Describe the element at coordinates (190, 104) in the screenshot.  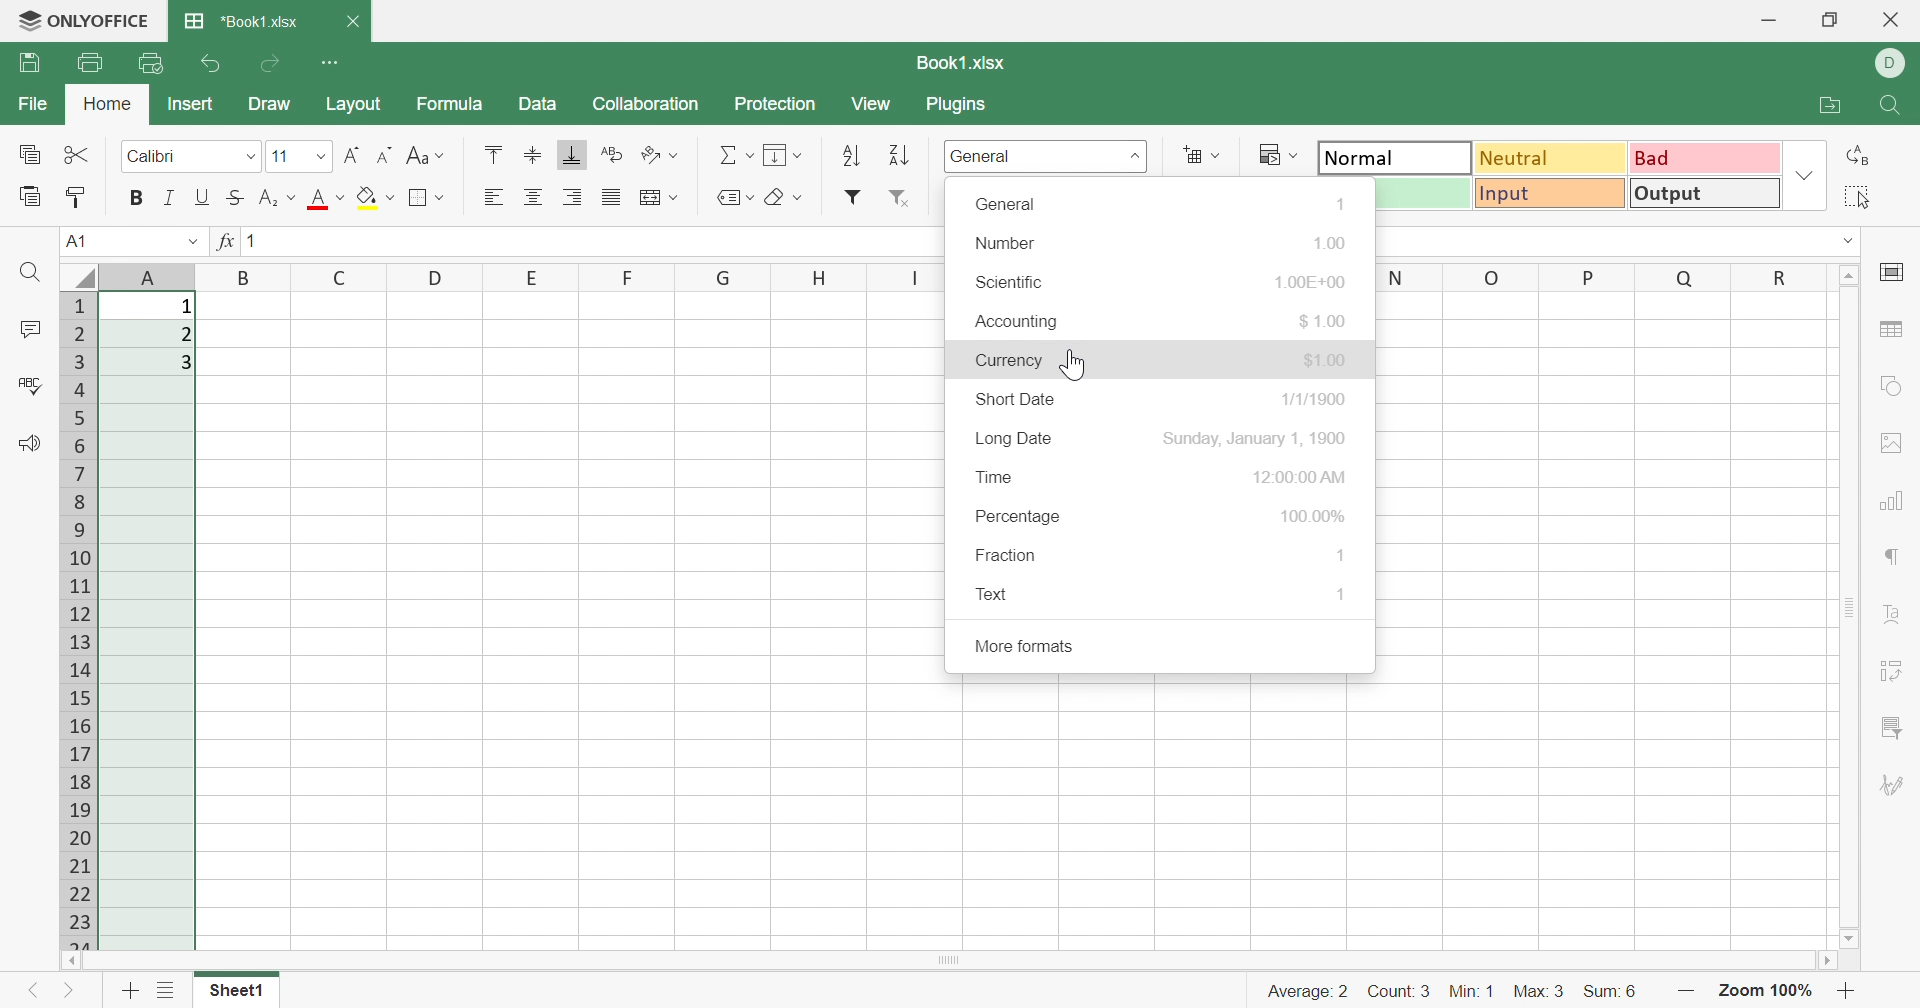
I see `Insert` at that location.